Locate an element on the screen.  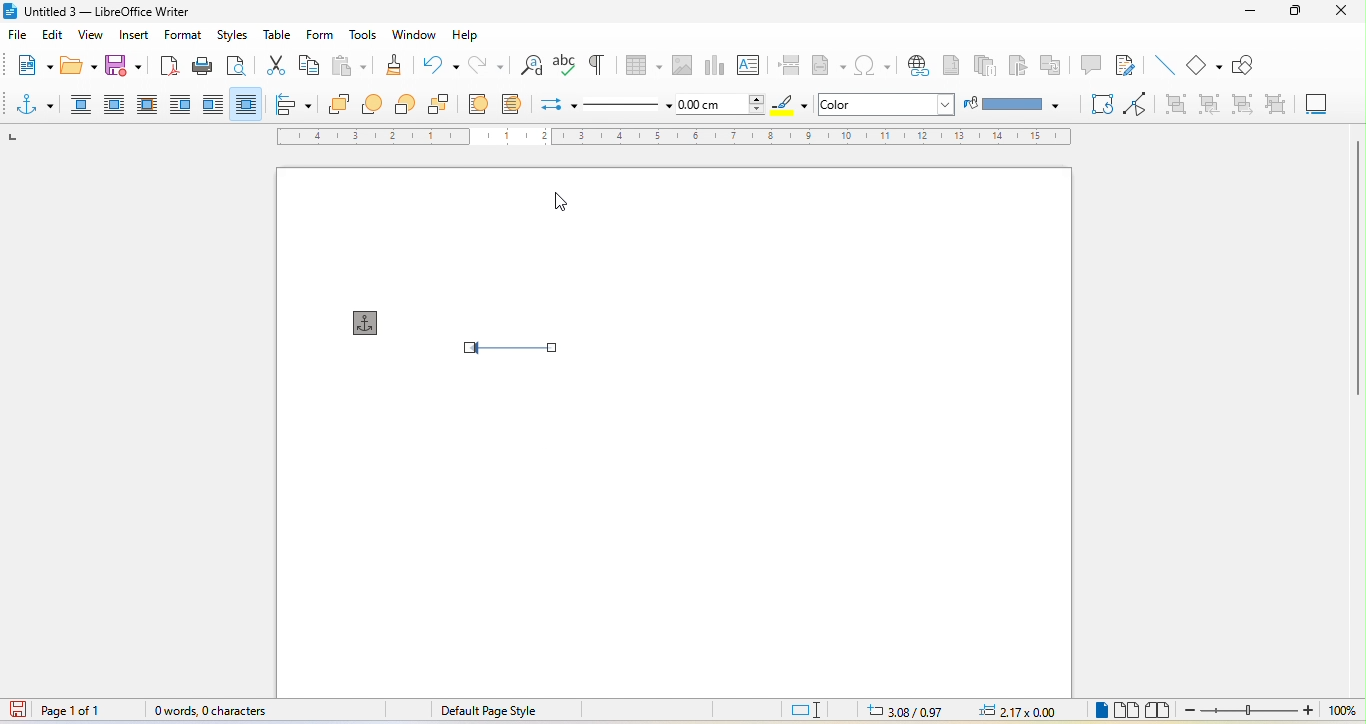
anchor for object is located at coordinates (372, 322).